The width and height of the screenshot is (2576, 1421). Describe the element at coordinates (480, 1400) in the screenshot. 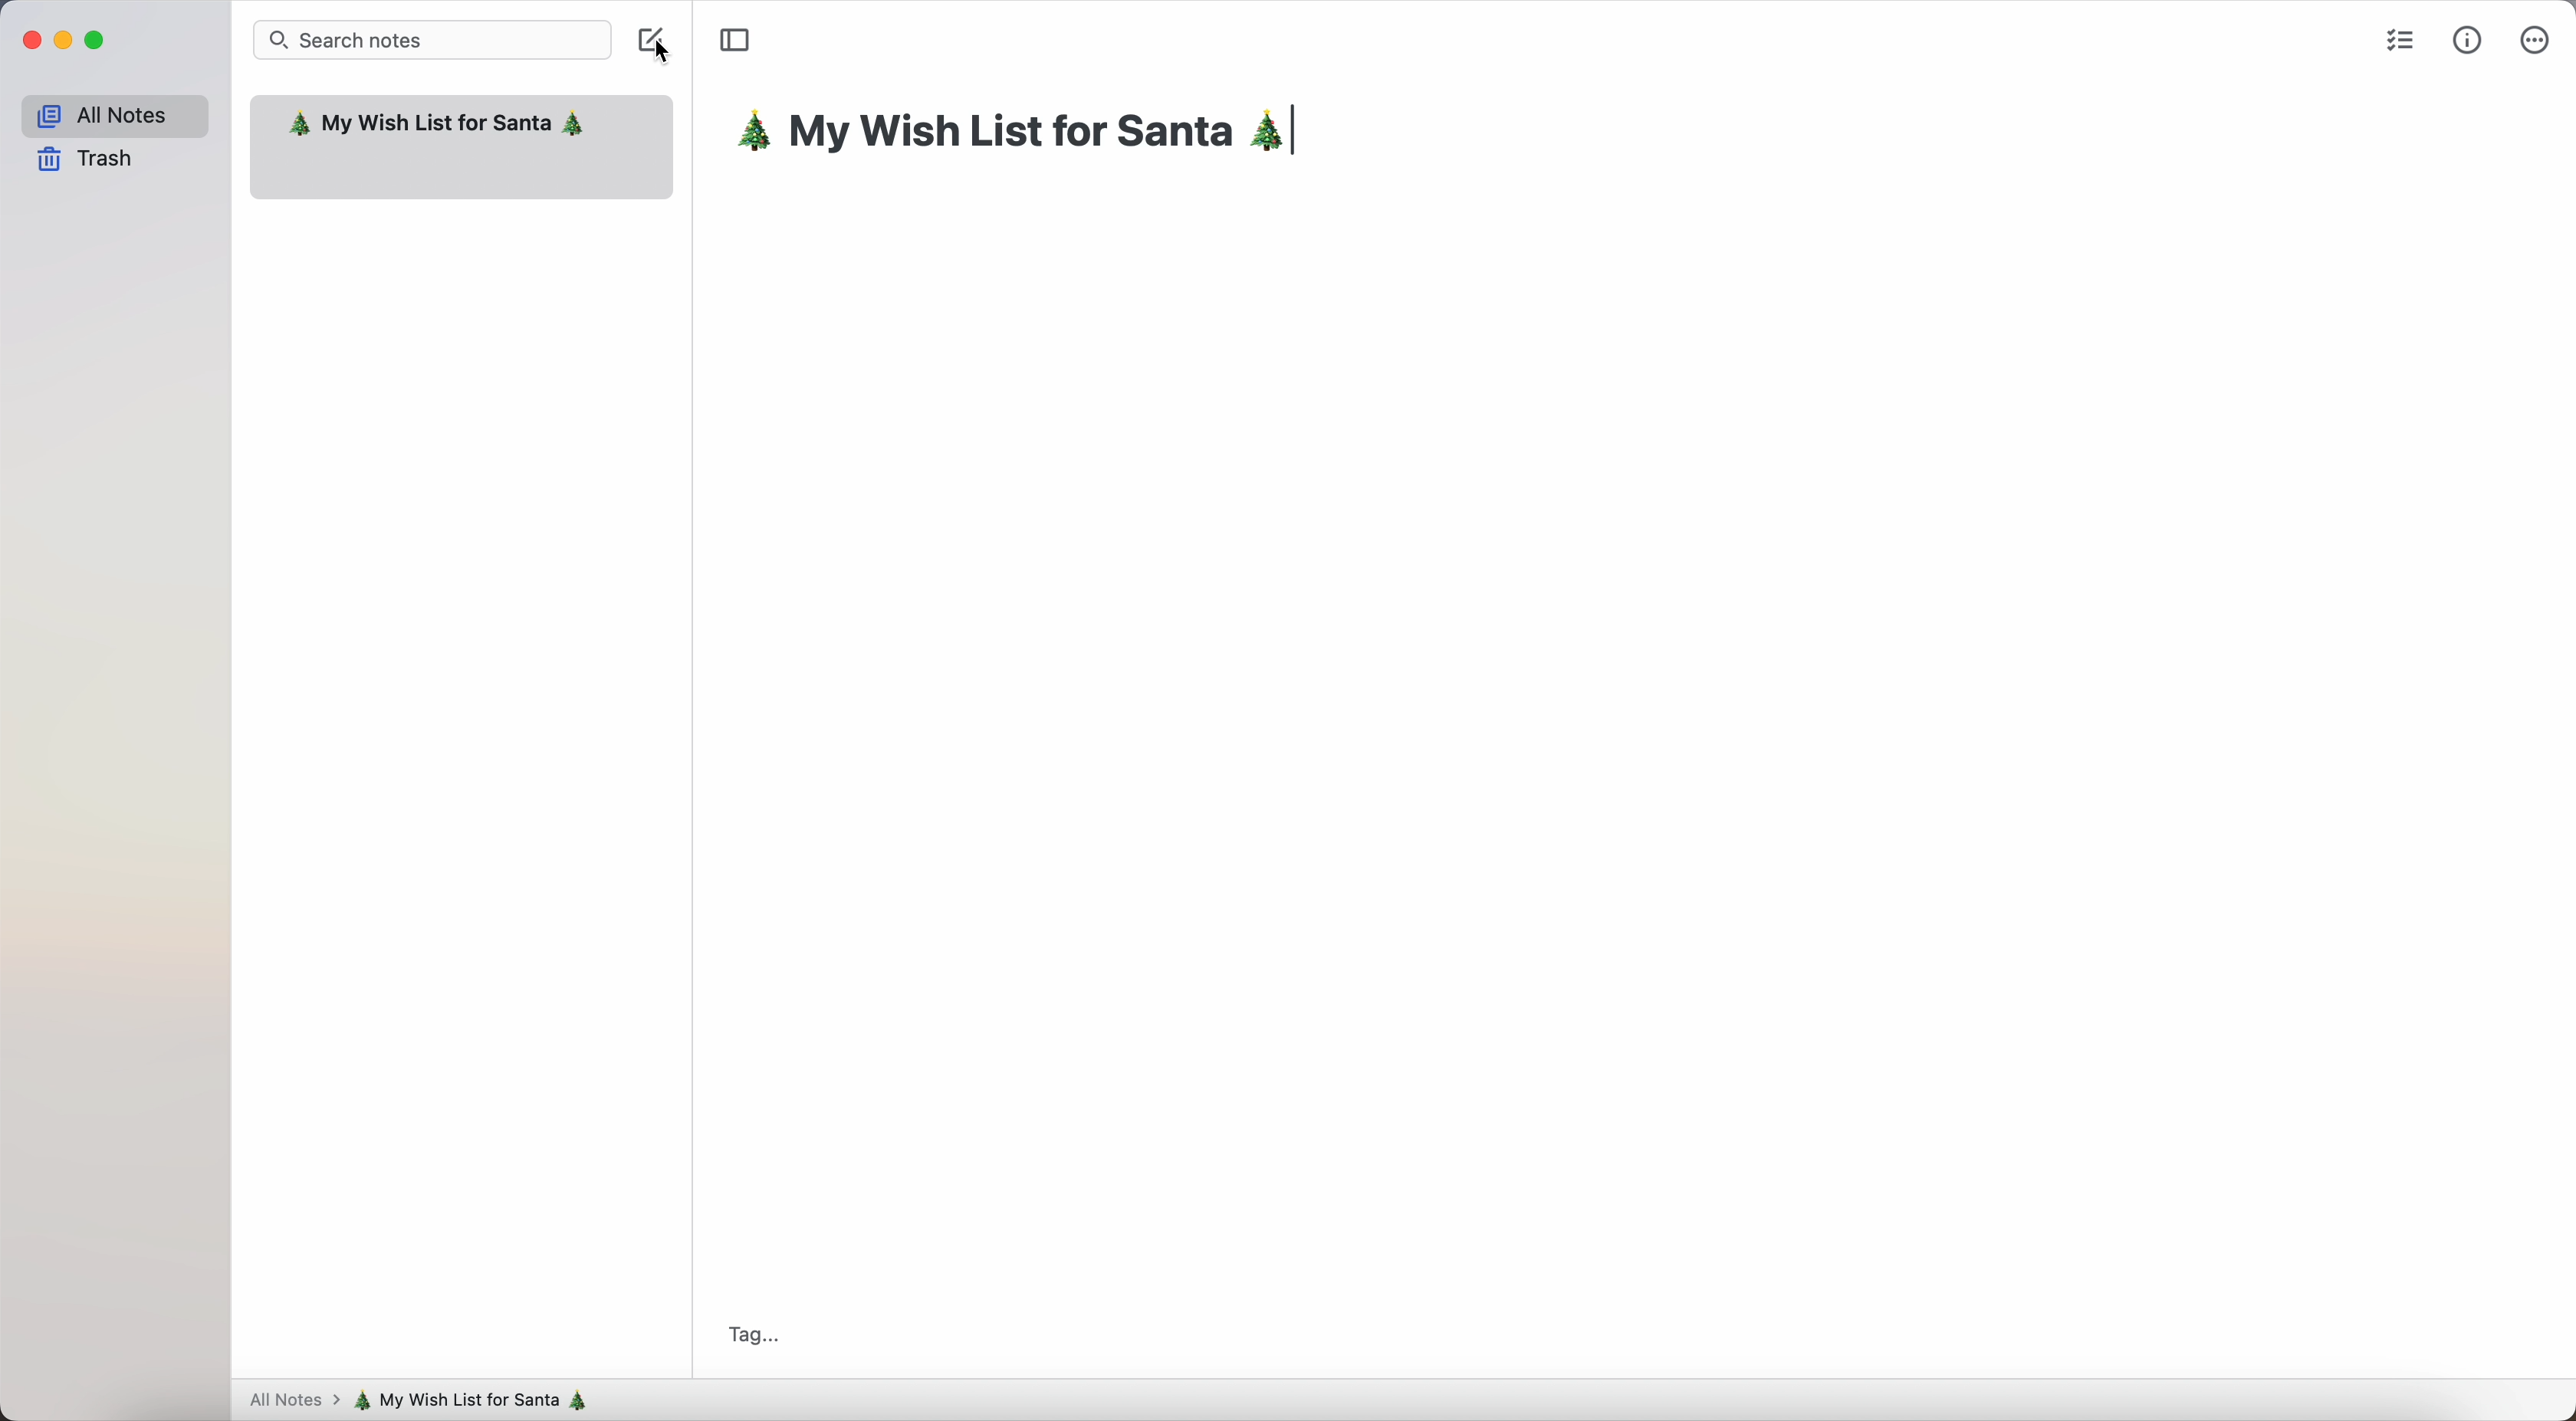

I see `my wish list for Santa` at that location.